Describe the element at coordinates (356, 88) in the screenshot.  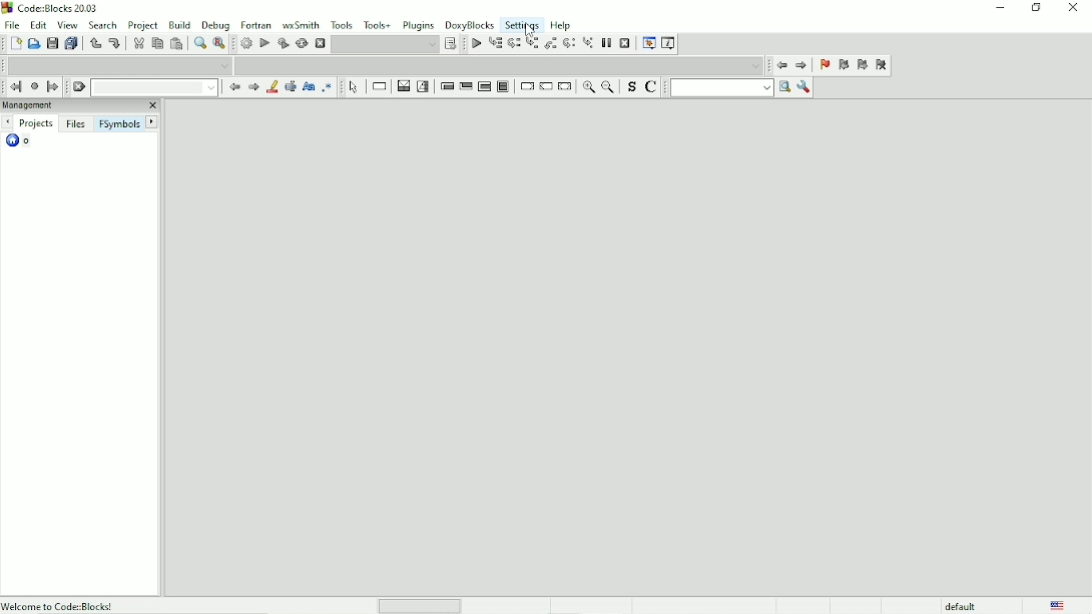
I see `Select` at that location.